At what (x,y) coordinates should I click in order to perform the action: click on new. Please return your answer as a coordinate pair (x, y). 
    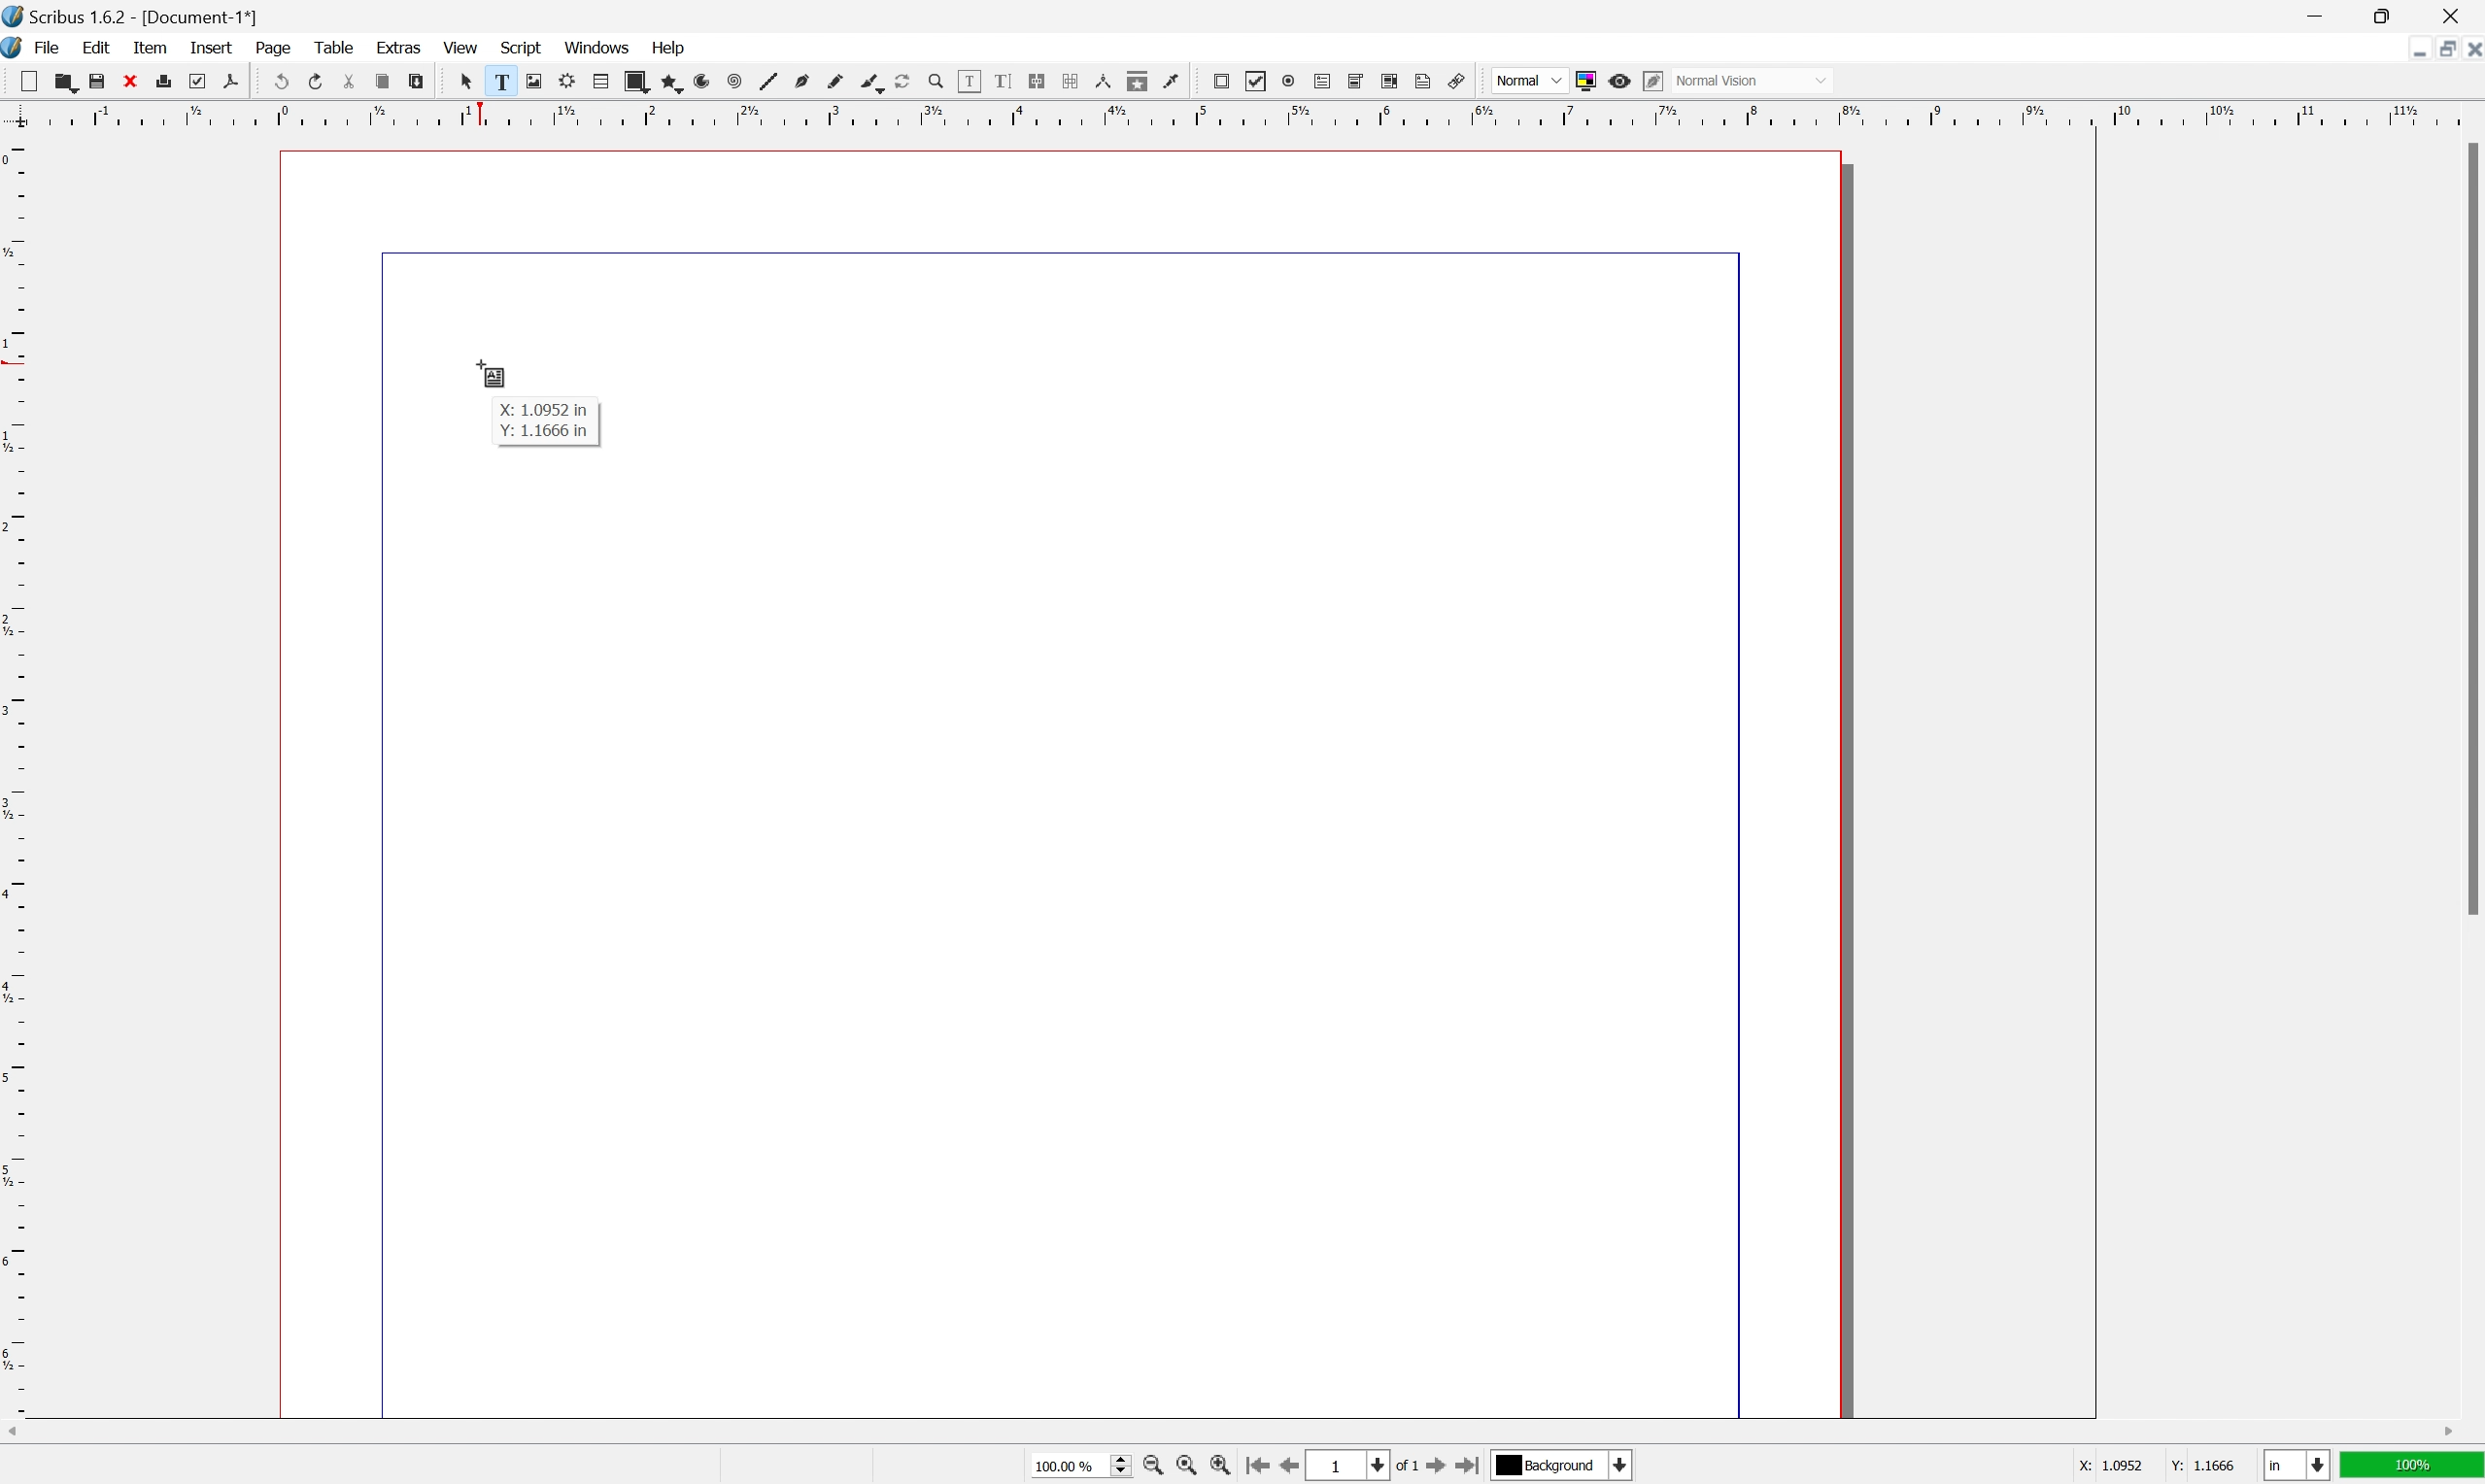
    Looking at the image, I should click on (30, 80).